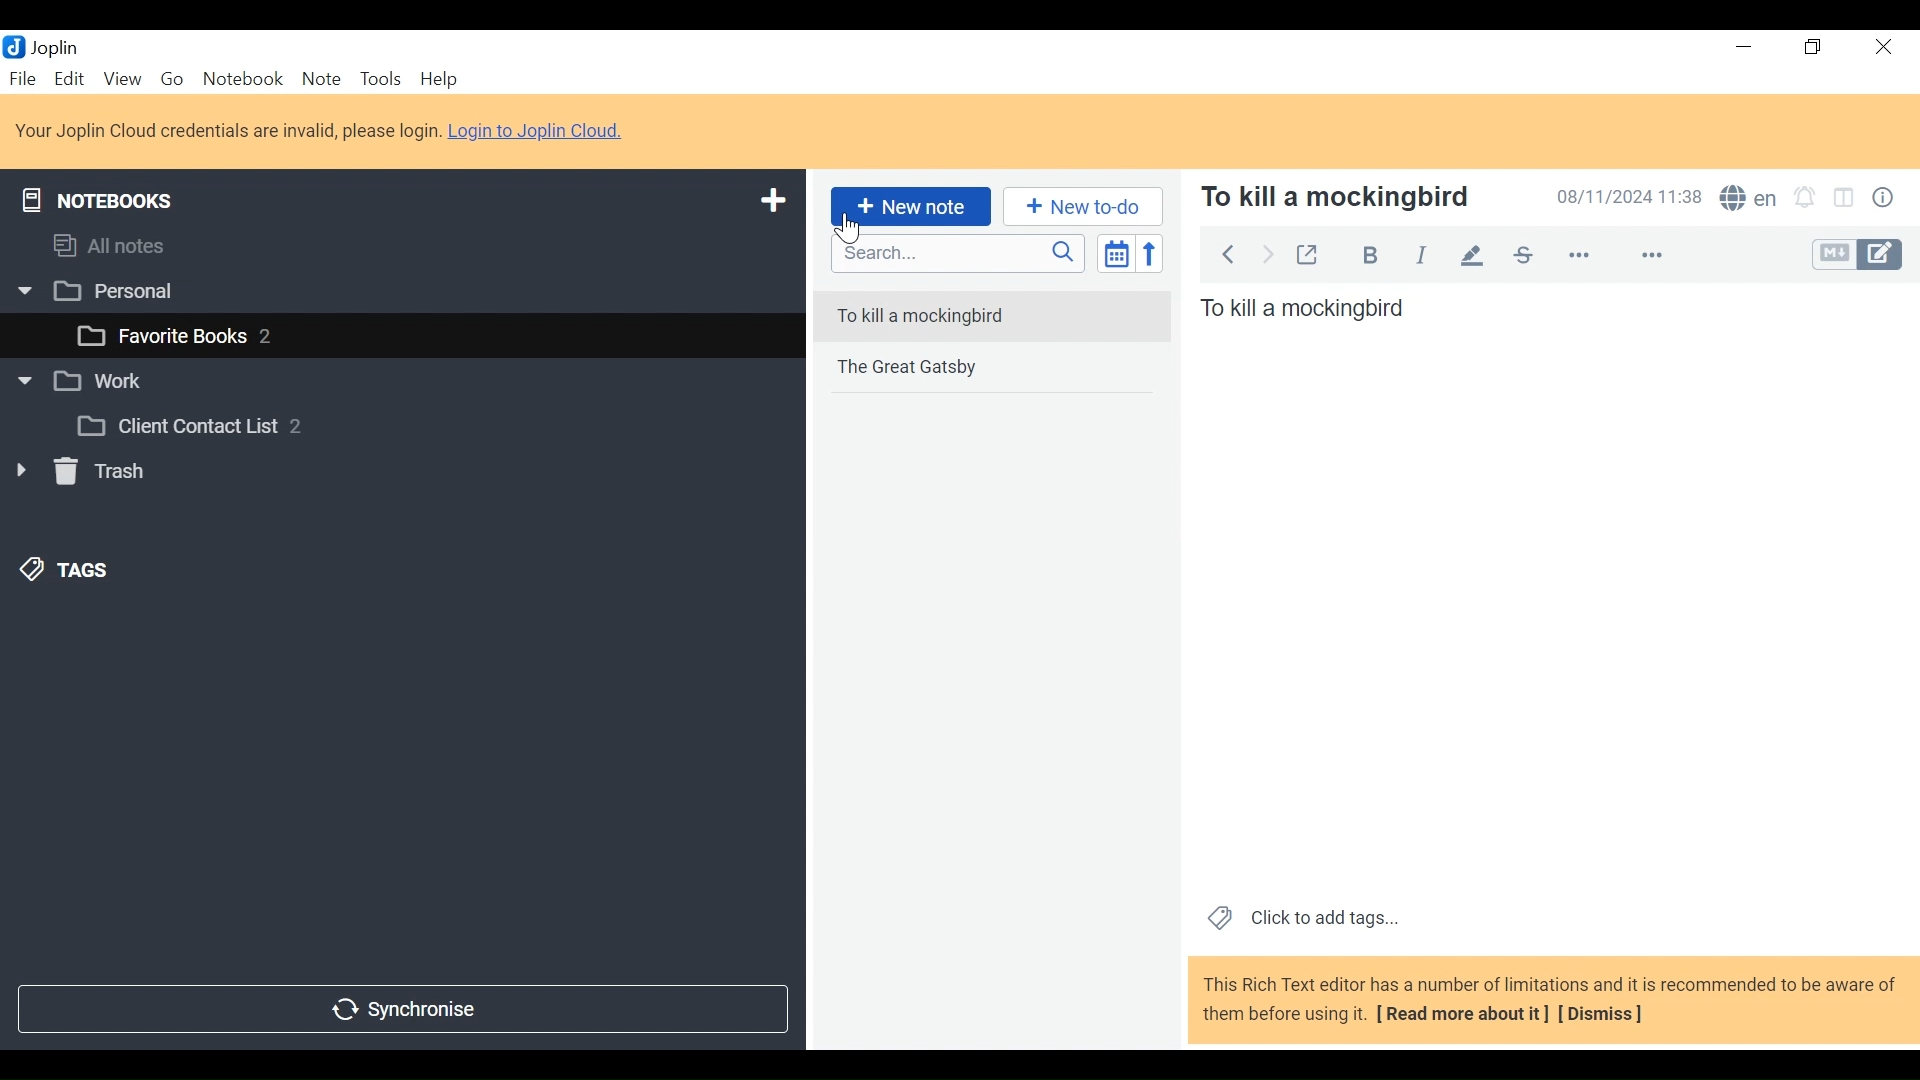  Describe the element at coordinates (1748, 201) in the screenshot. I see `Spell Checker` at that location.